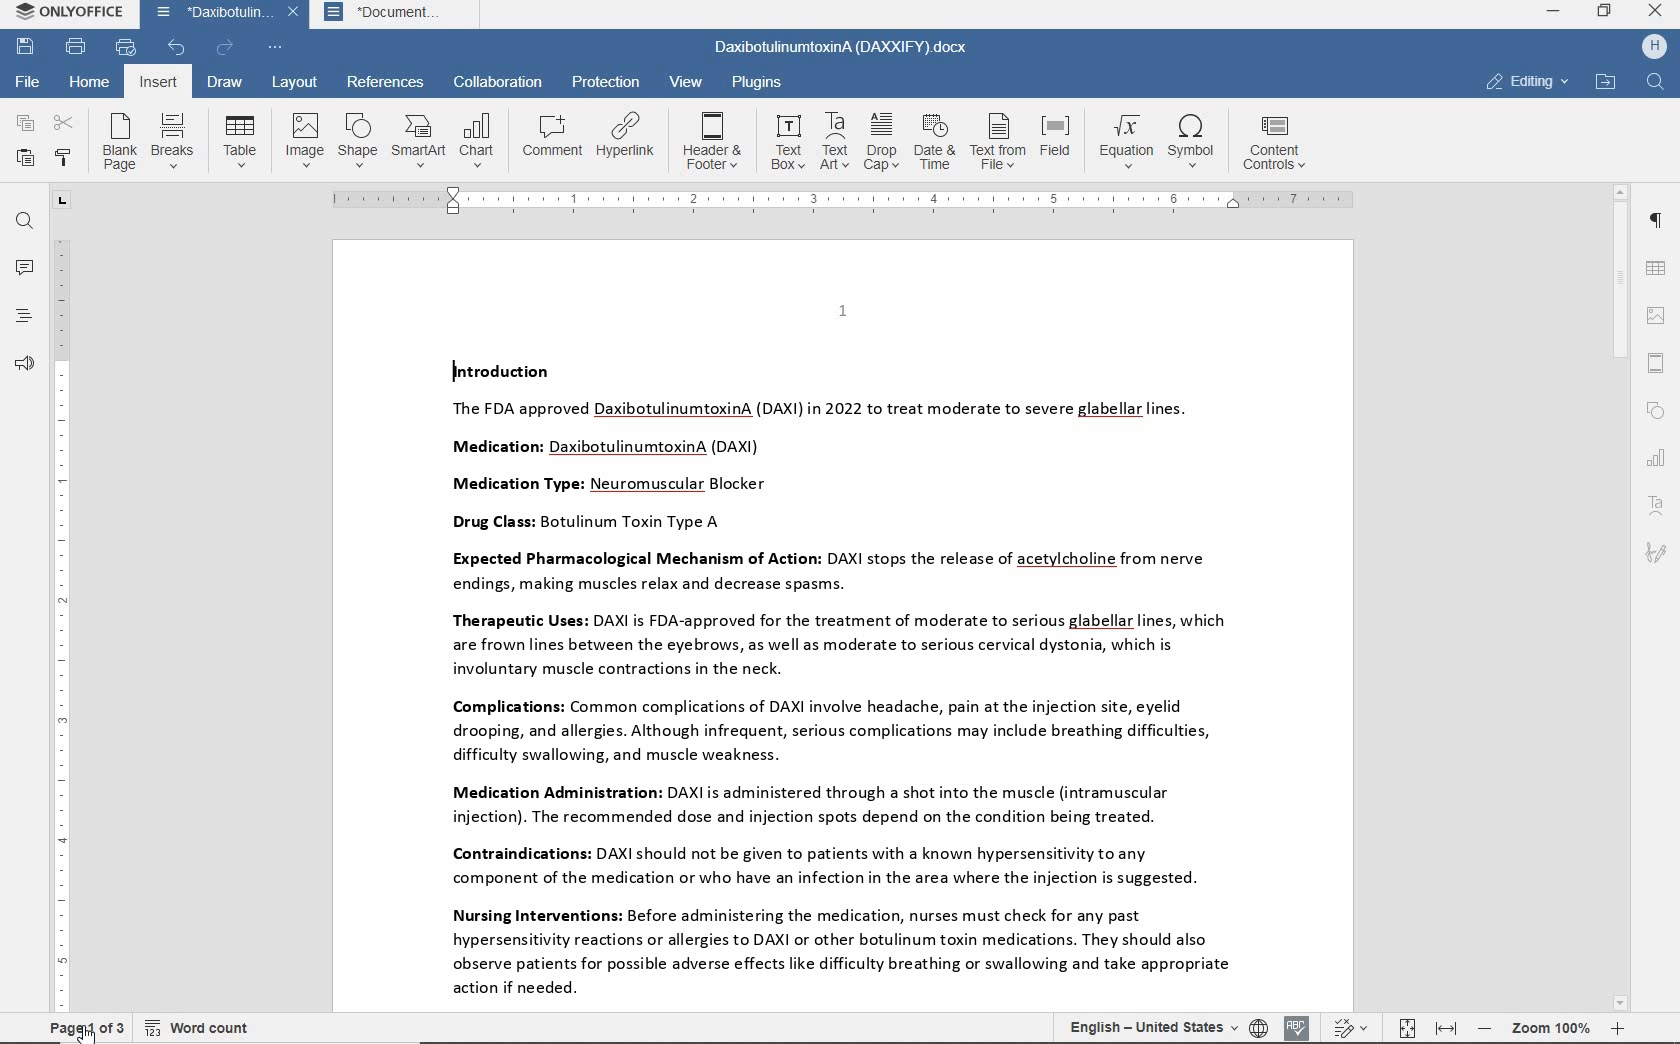 The width and height of the screenshot is (1680, 1044). Describe the element at coordinates (1298, 1026) in the screenshot. I see `spell checking` at that location.